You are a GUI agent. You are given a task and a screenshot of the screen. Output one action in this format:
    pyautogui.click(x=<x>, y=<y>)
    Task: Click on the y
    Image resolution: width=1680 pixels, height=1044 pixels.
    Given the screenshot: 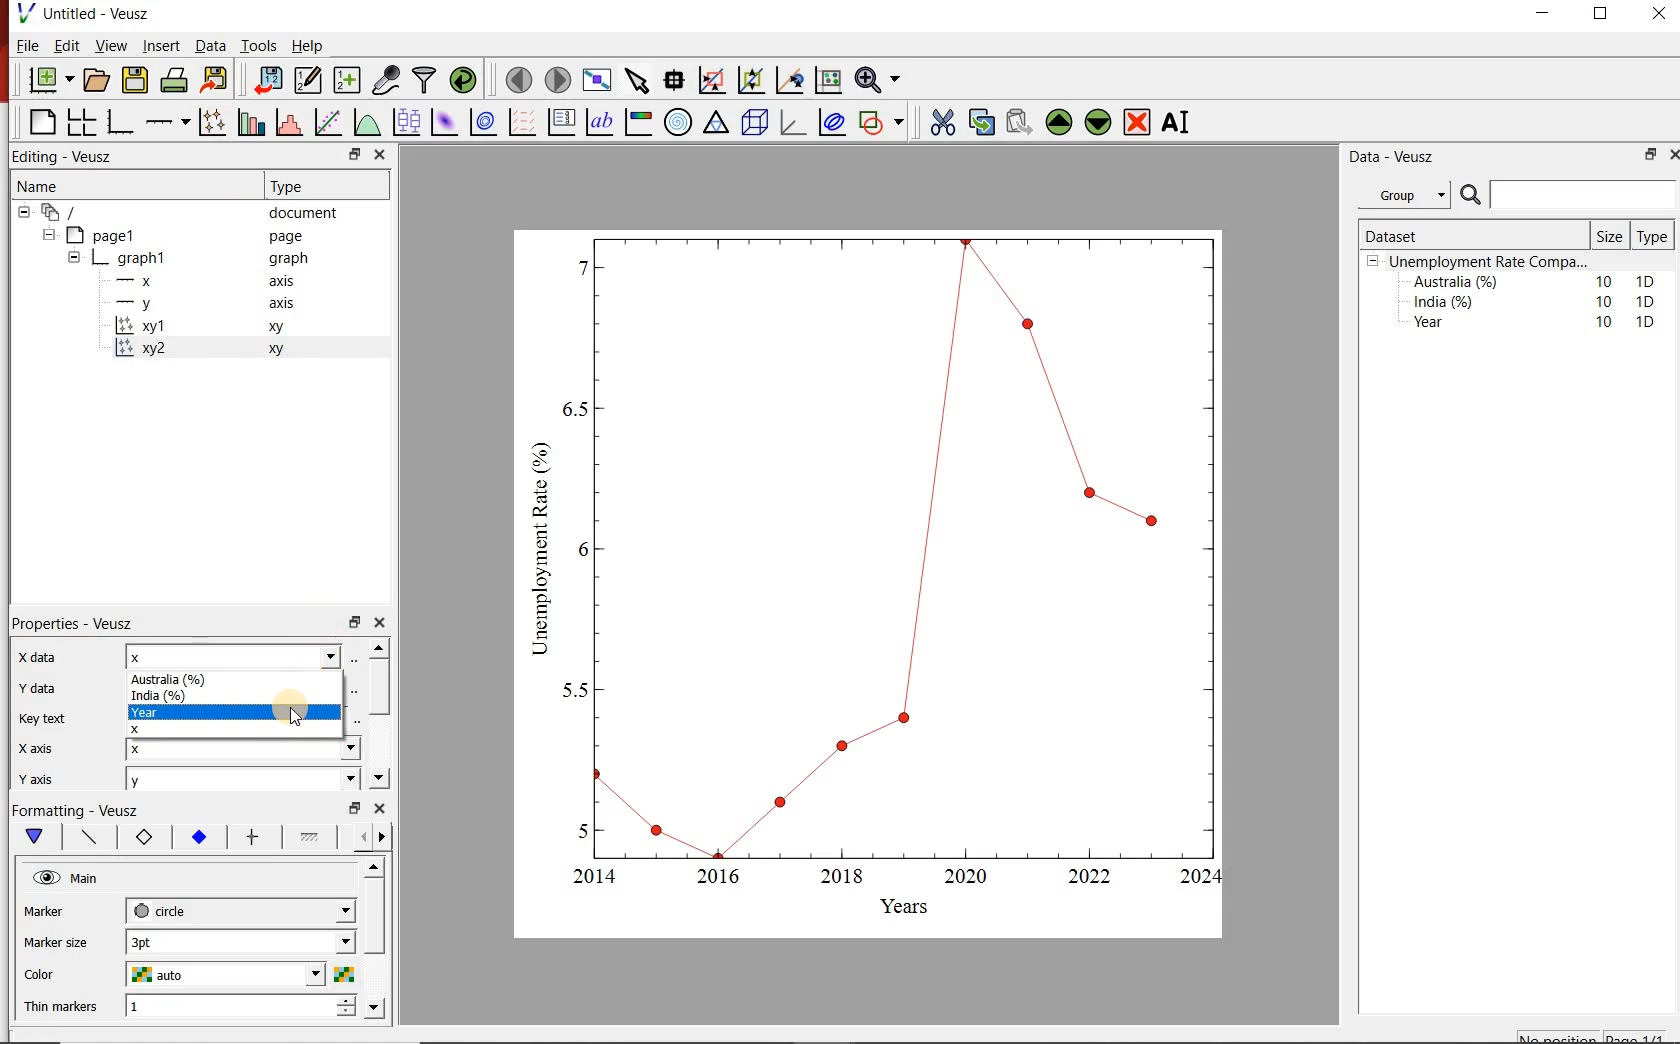 What is the action you would take?
    pyautogui.click(x=238, y=780)
    